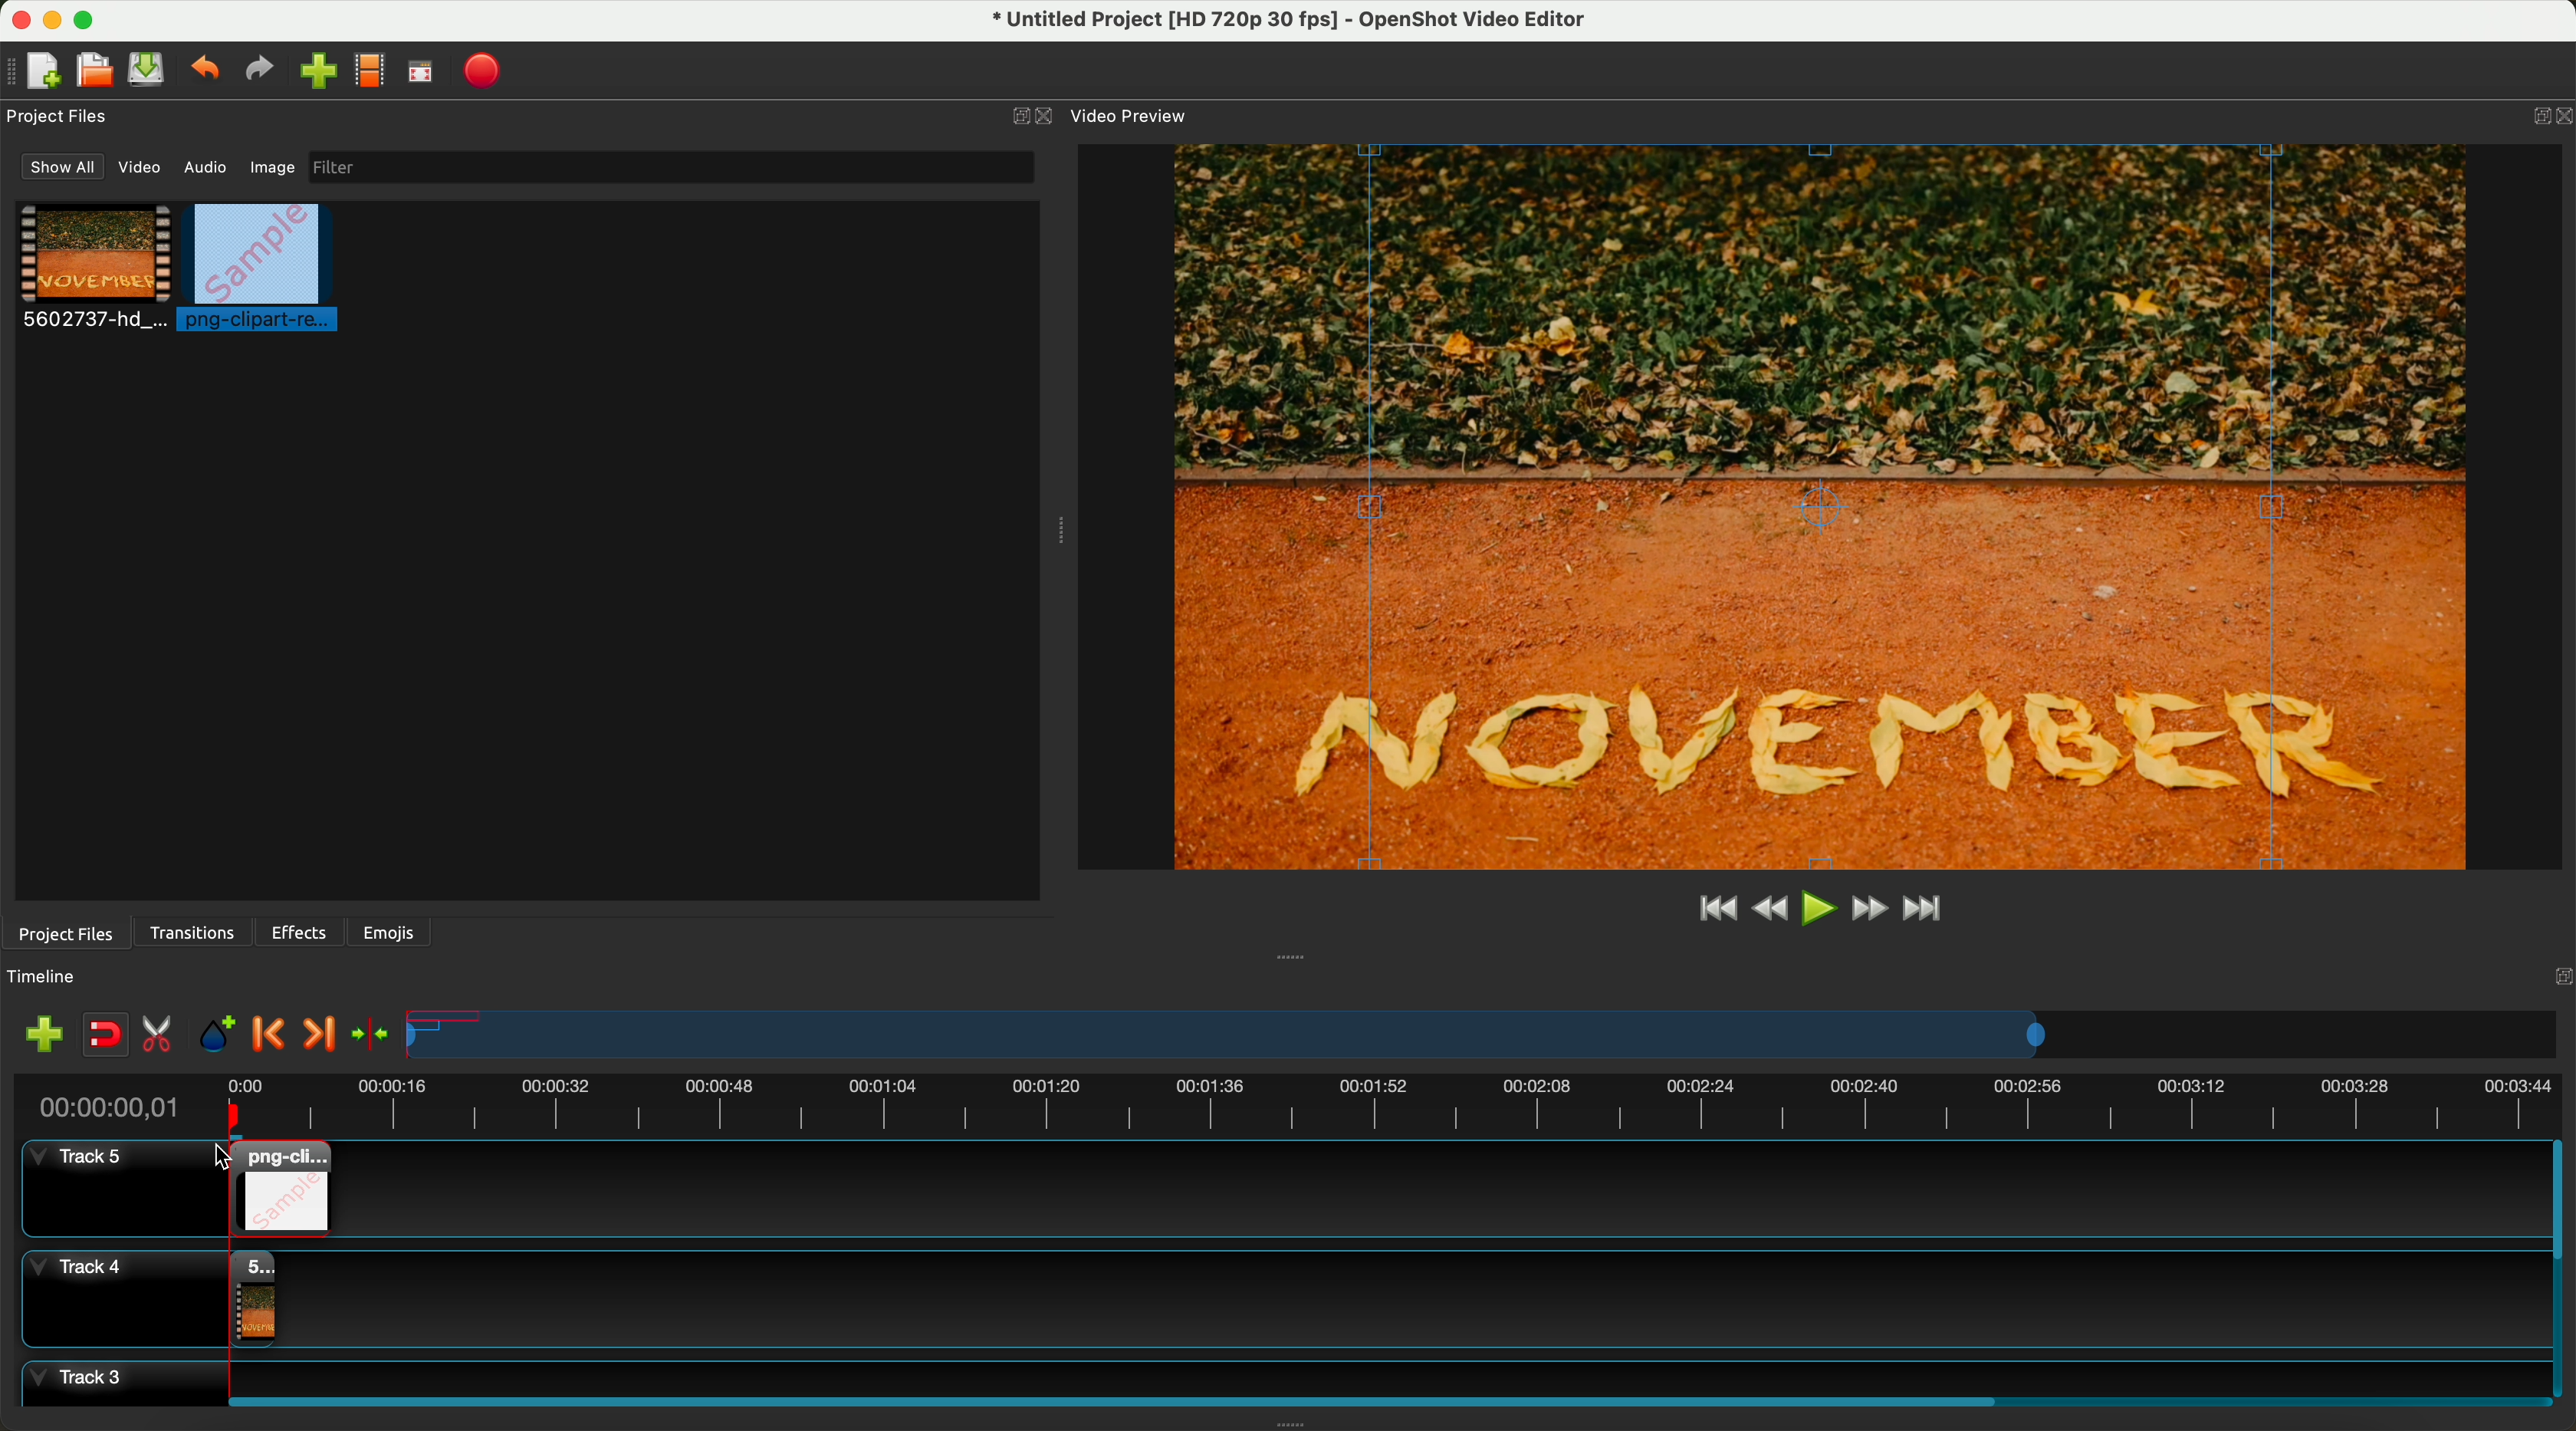  What do you see at coordinates (1056, 533) in the screenshot?
I see `Window Expanding` at bounding box center [1056, 533].